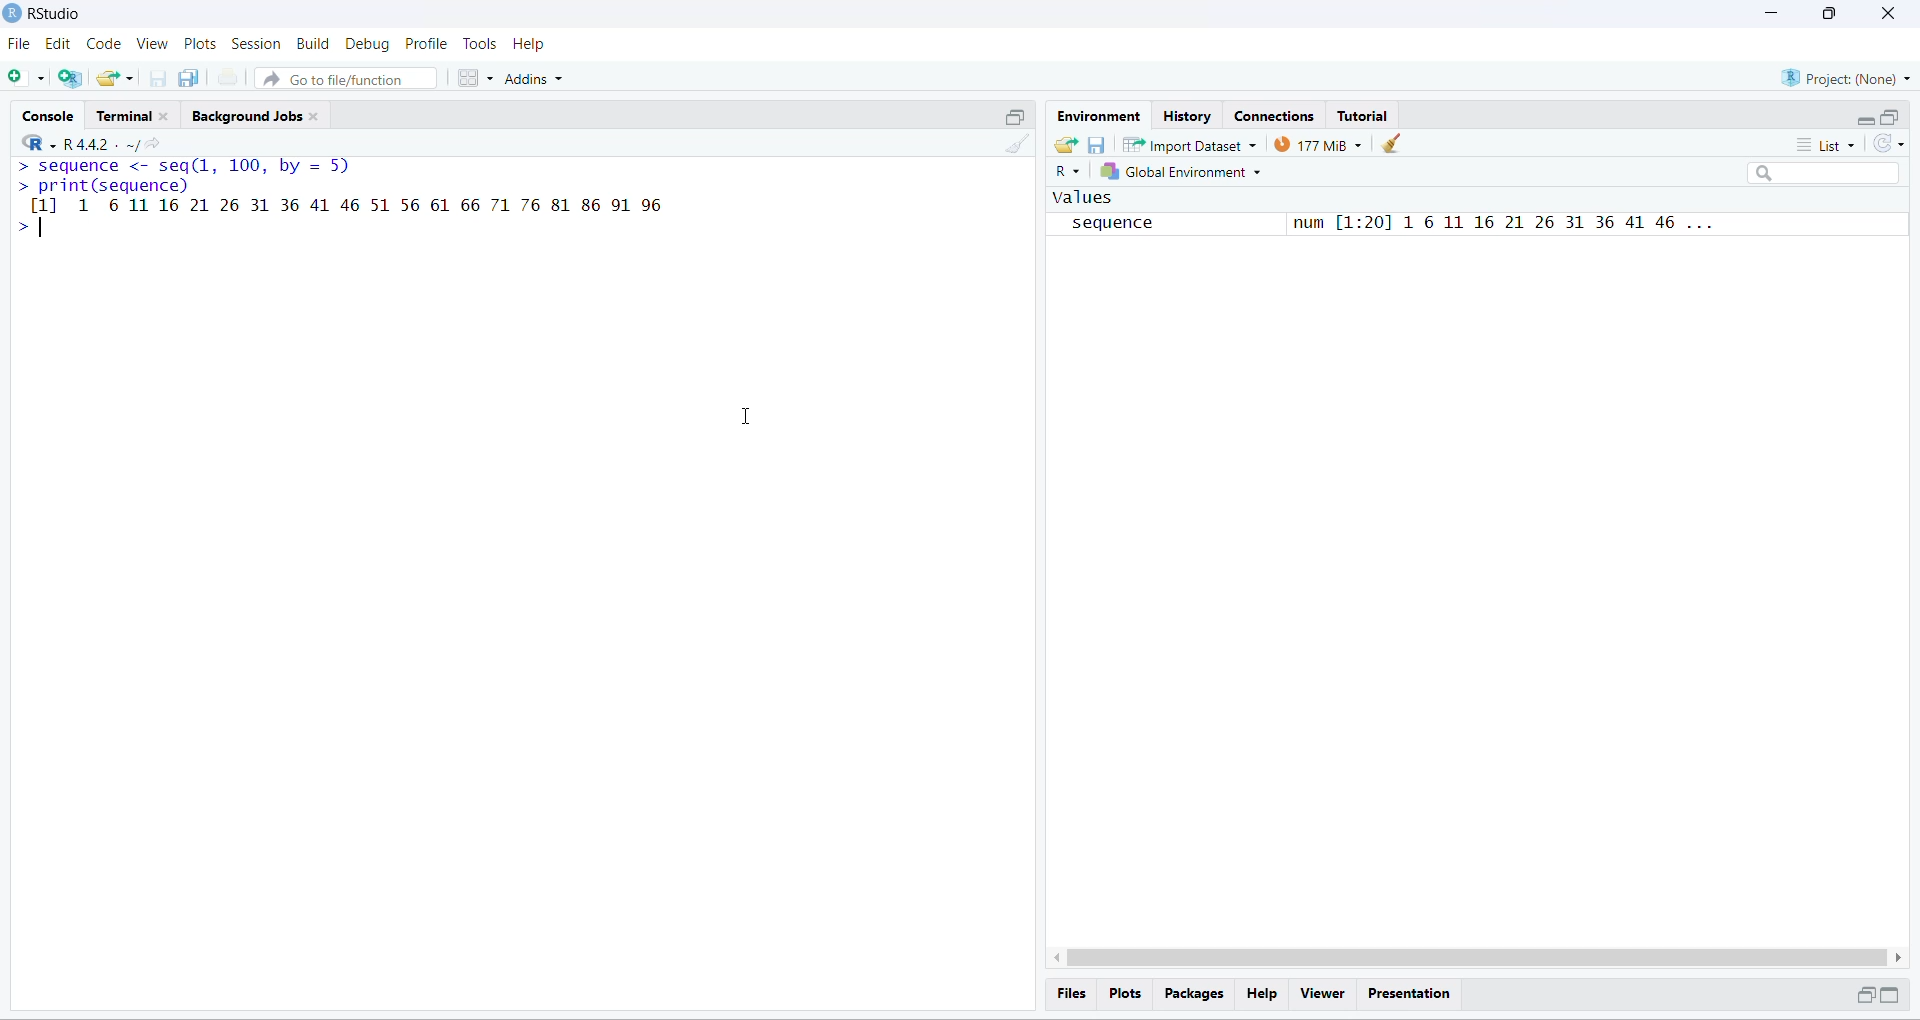  Describe the element at coordinates (1324, 994) in the screenshot. I see `viewer` at that location.